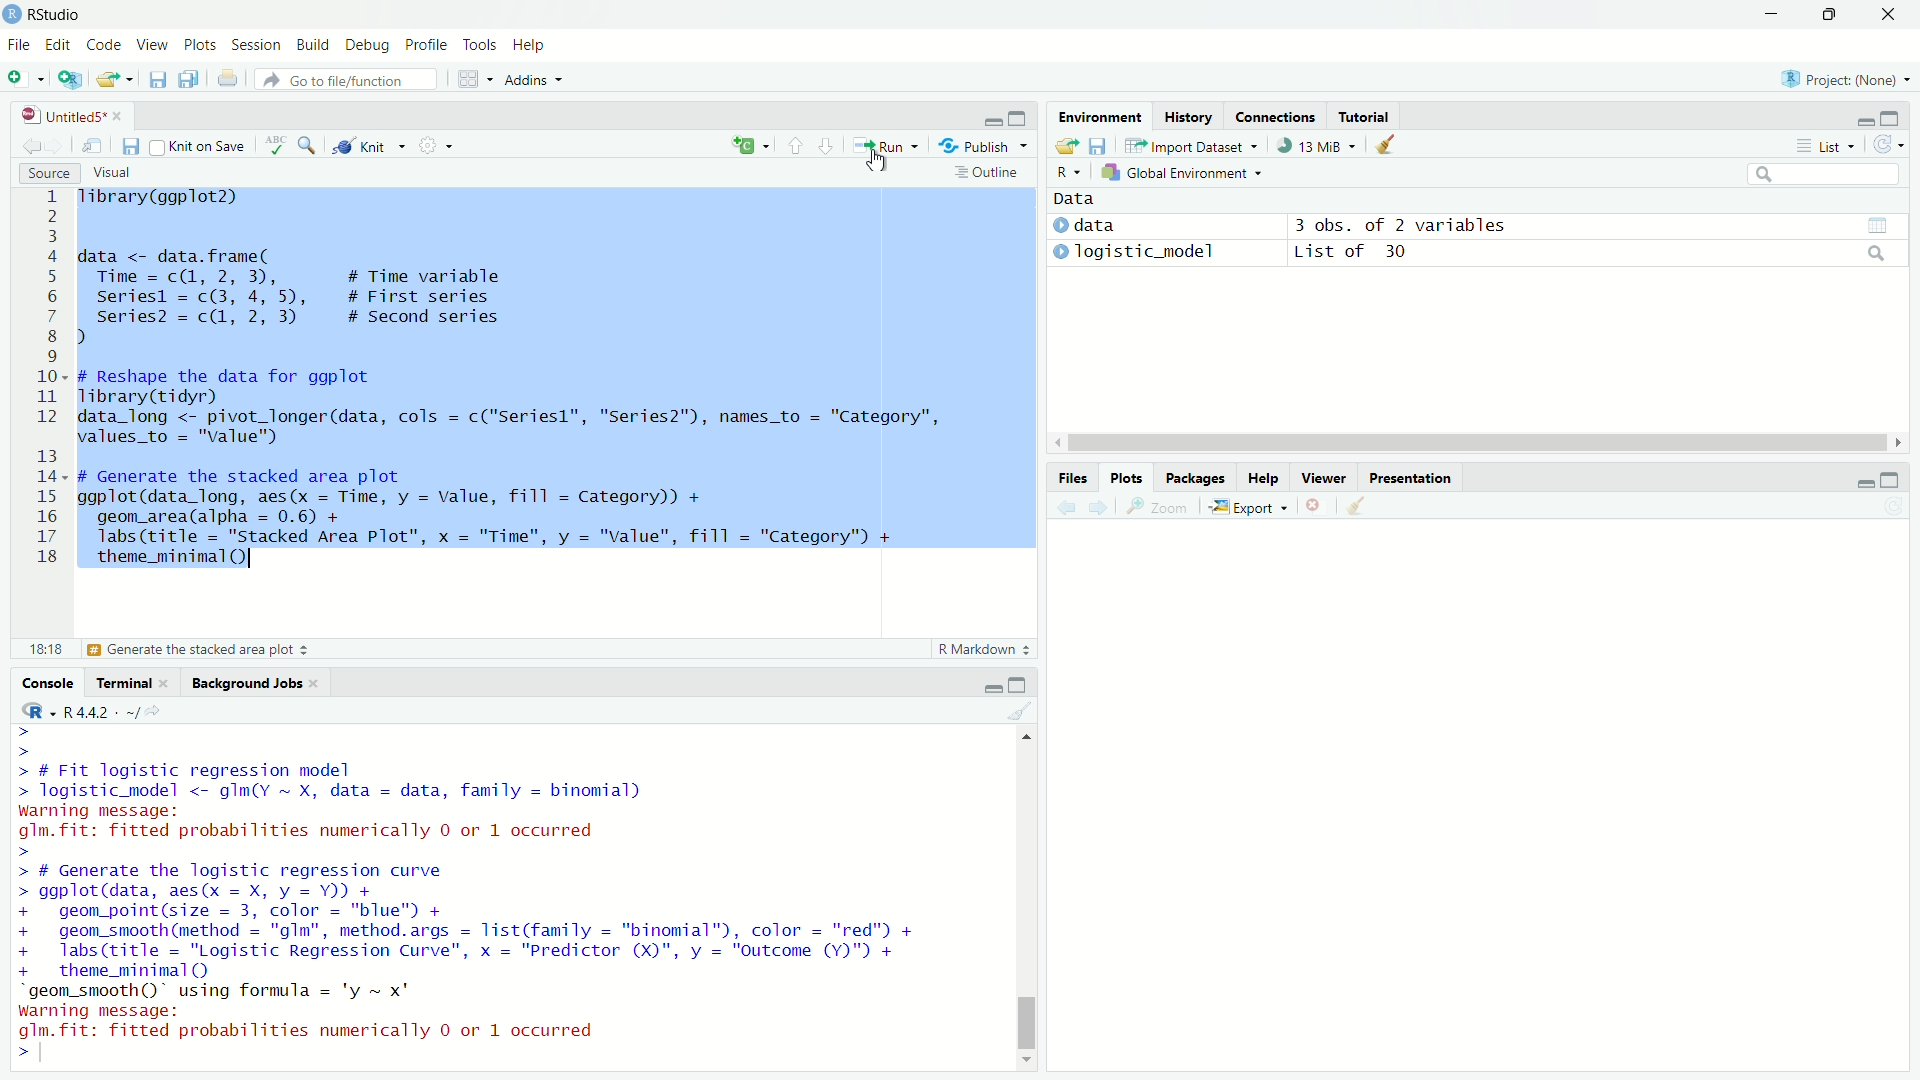 This screenshot has width=1920, height=1080. I want to click on Connections, so click(1277, 116).